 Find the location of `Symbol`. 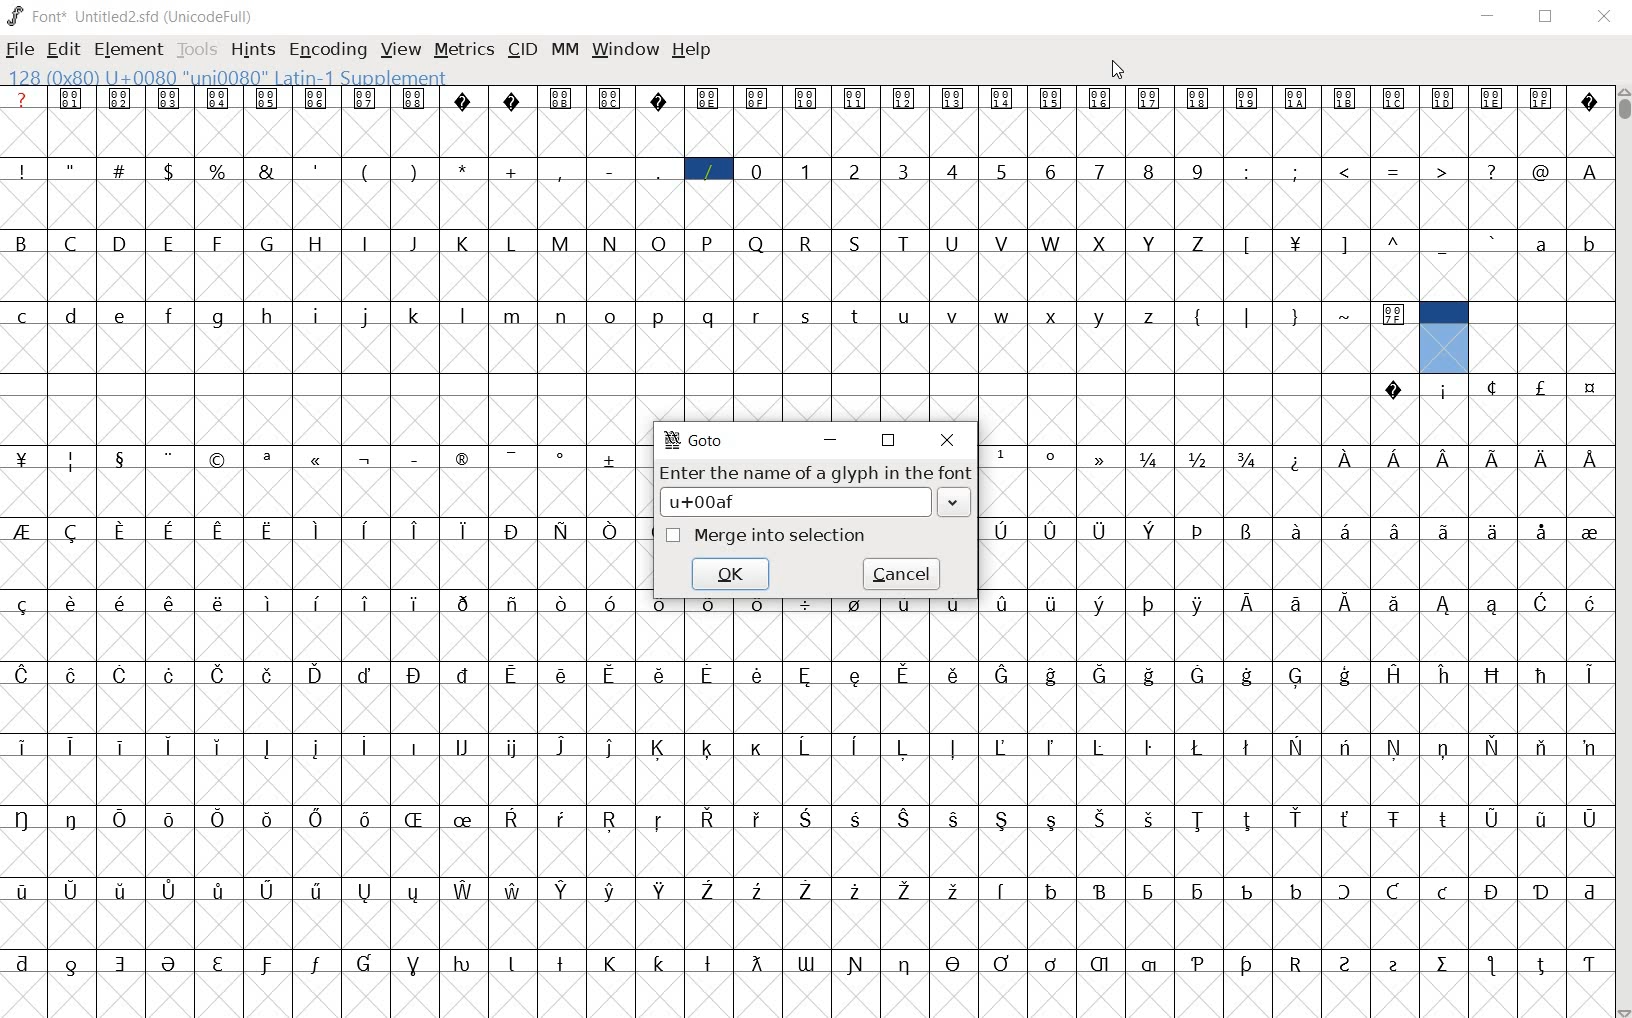

Symbol is located at coordinates (1054, 676).